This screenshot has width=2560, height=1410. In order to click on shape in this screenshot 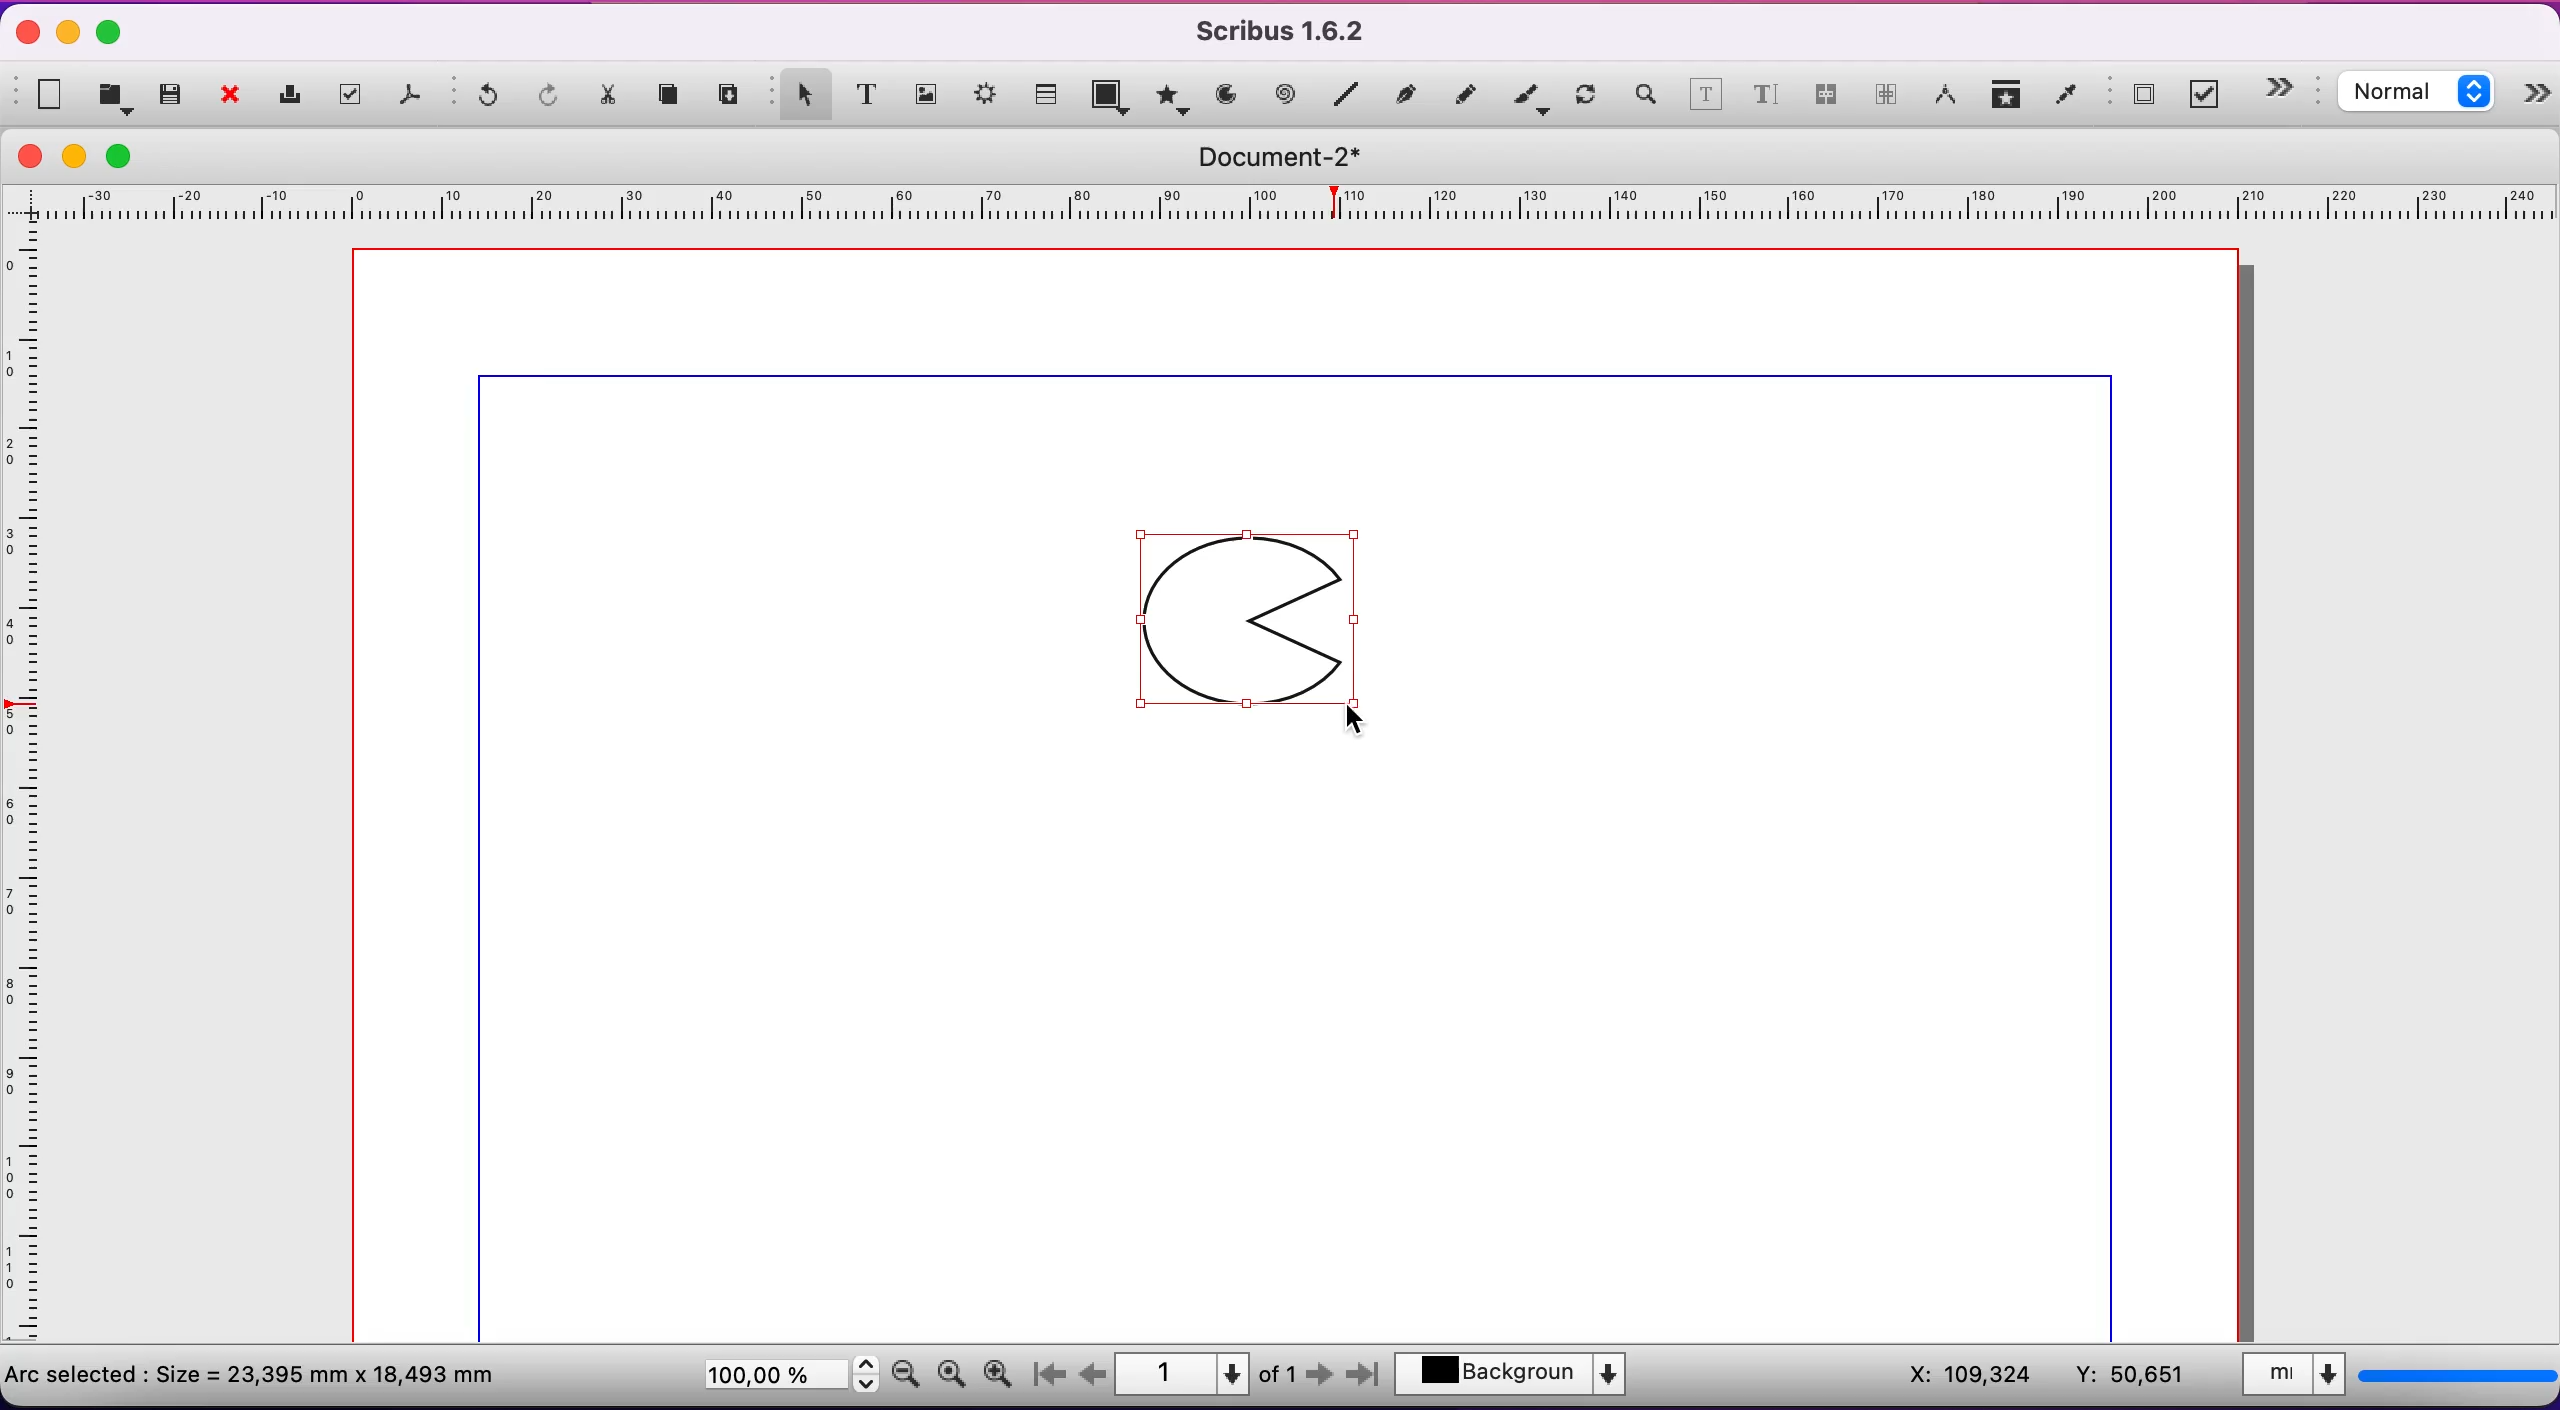, I will do `click(1256, 621)`.